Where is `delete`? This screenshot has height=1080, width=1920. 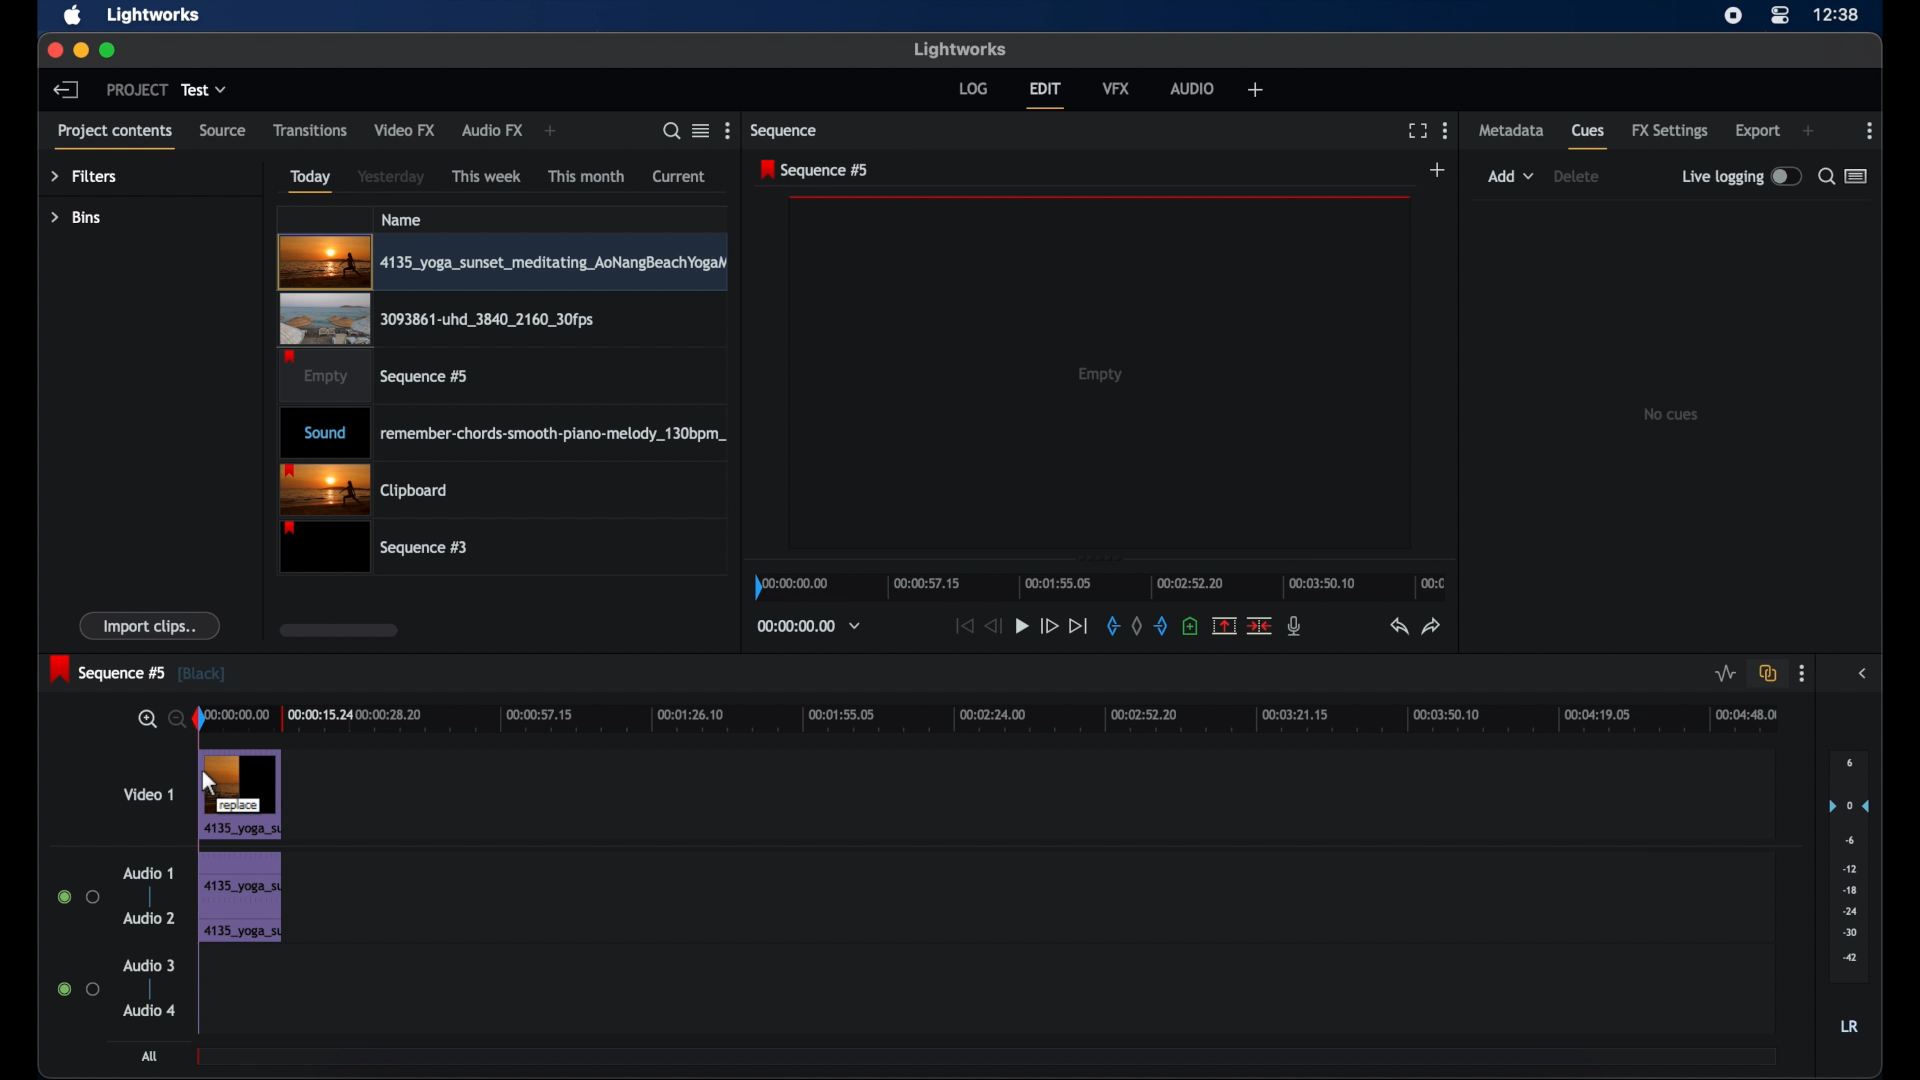
delete is located at coordinates (1580, 177).